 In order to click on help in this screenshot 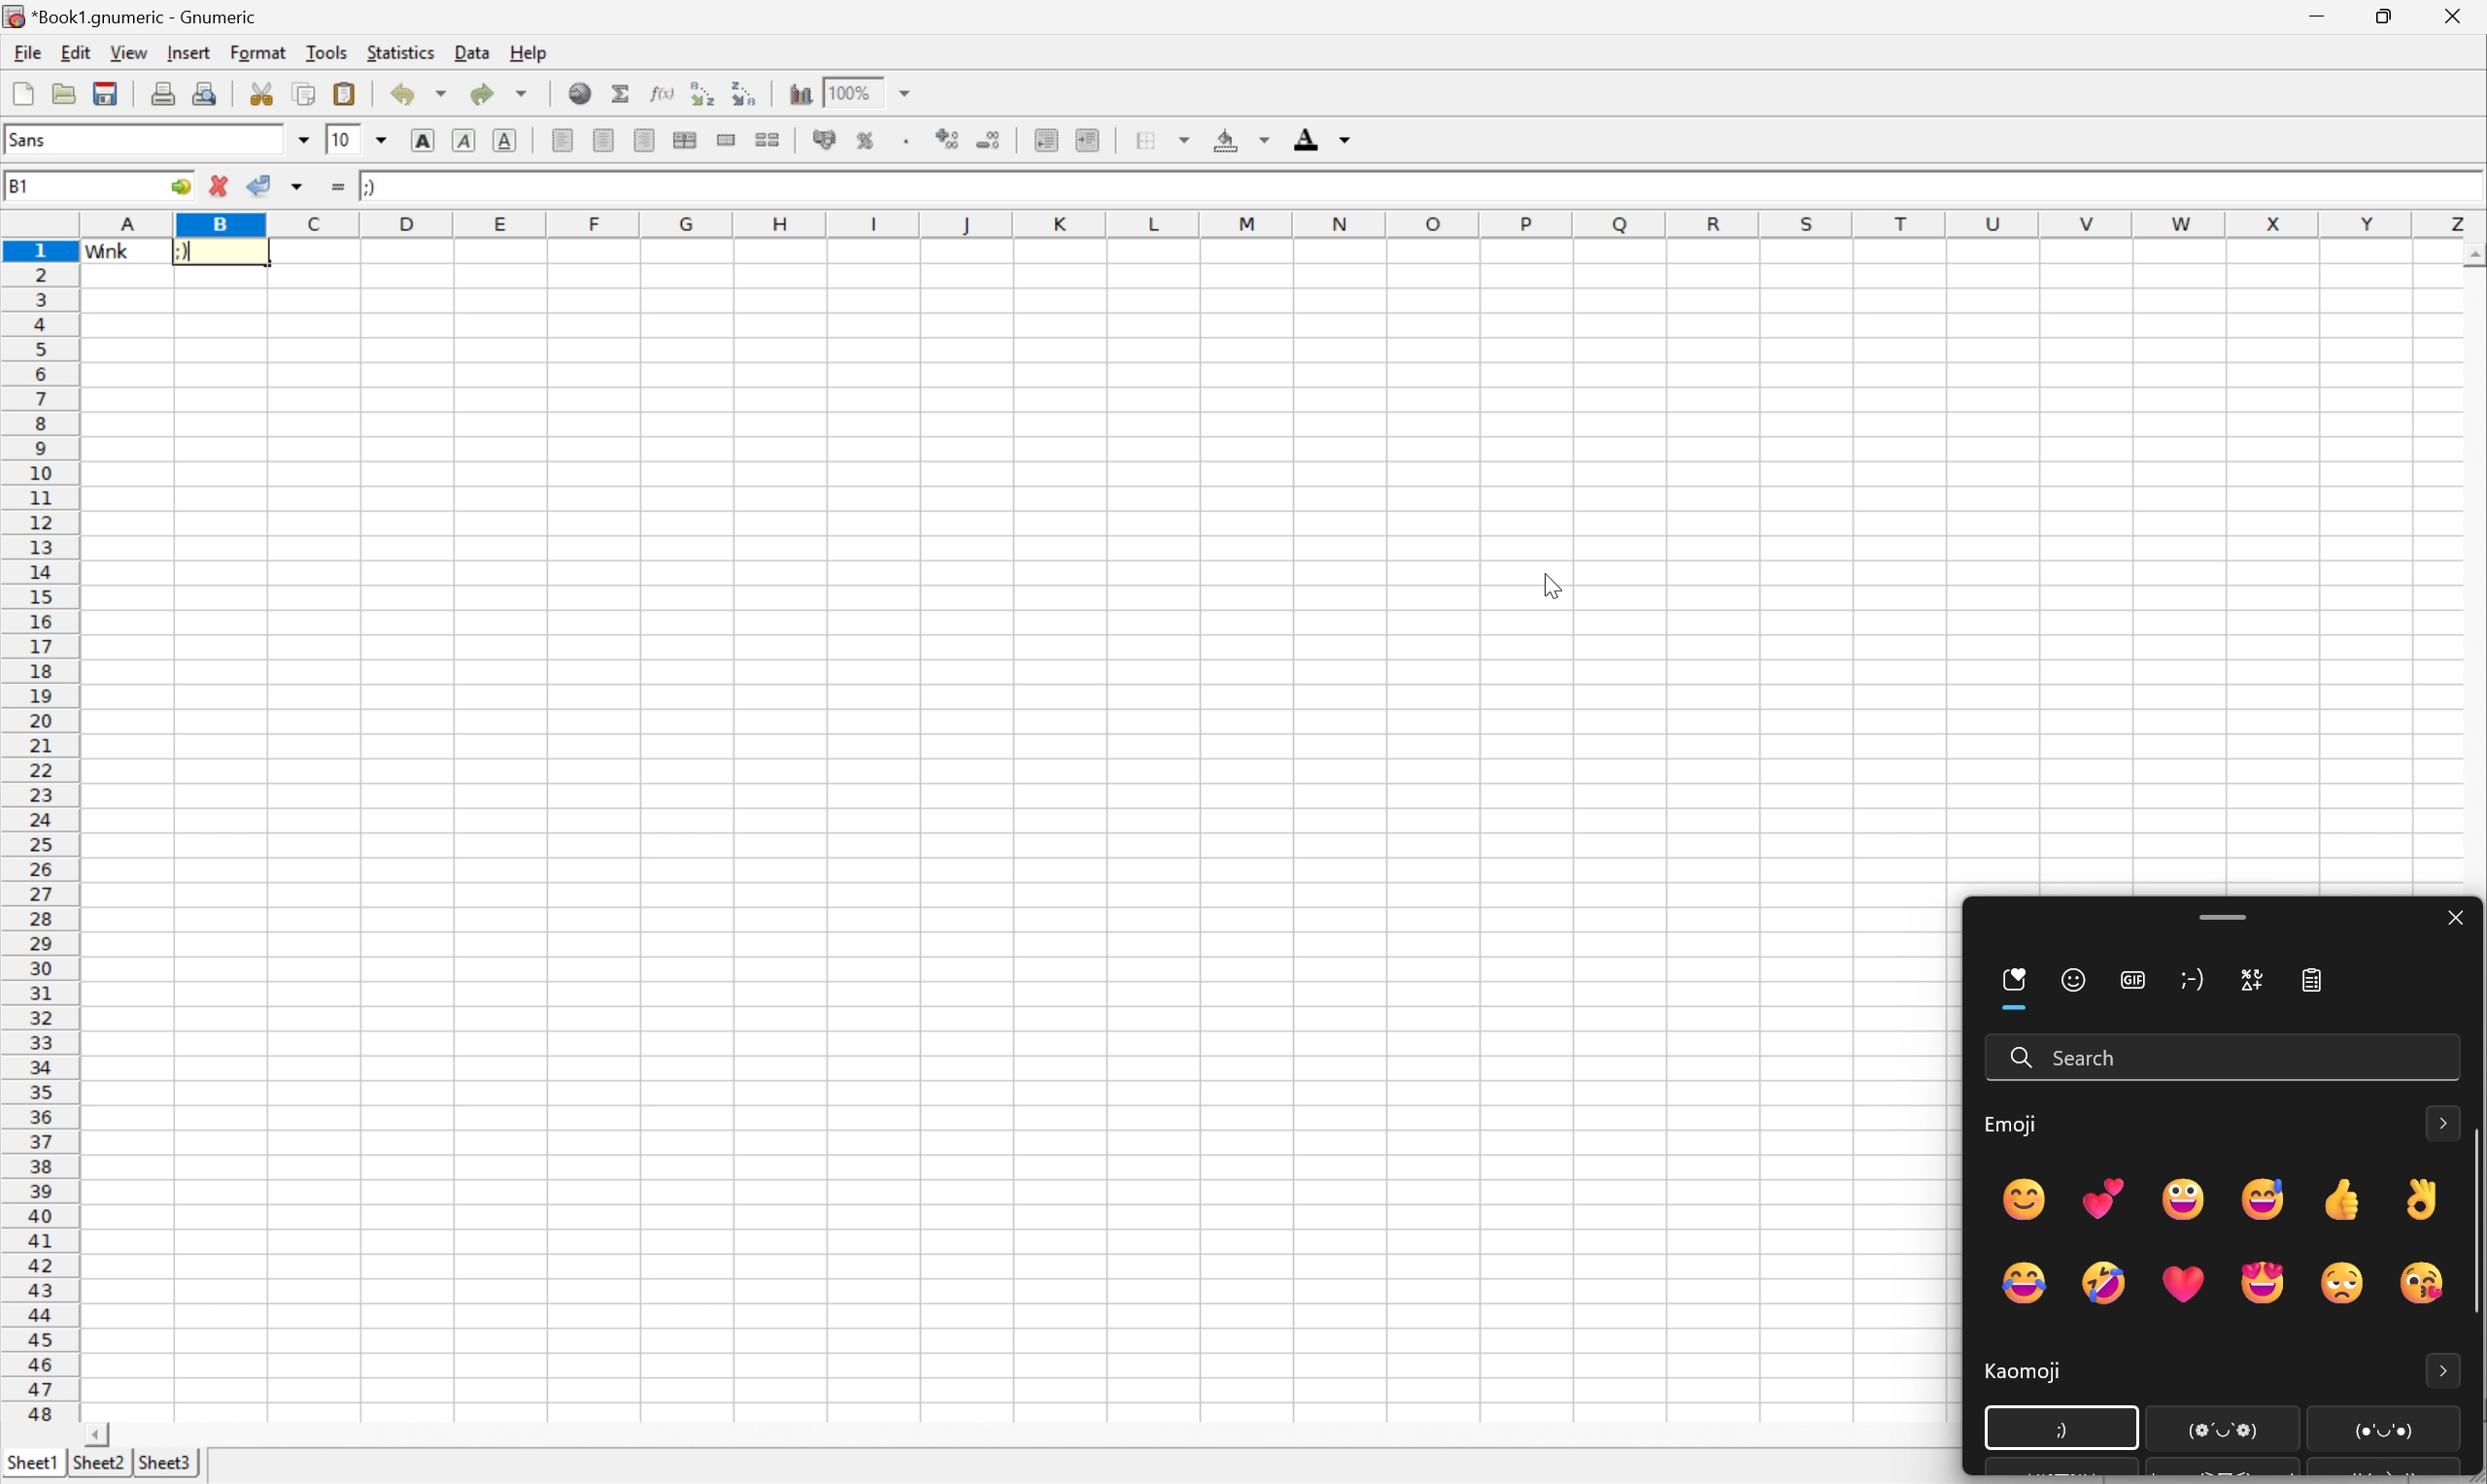, I will do `click(528, 55)`.